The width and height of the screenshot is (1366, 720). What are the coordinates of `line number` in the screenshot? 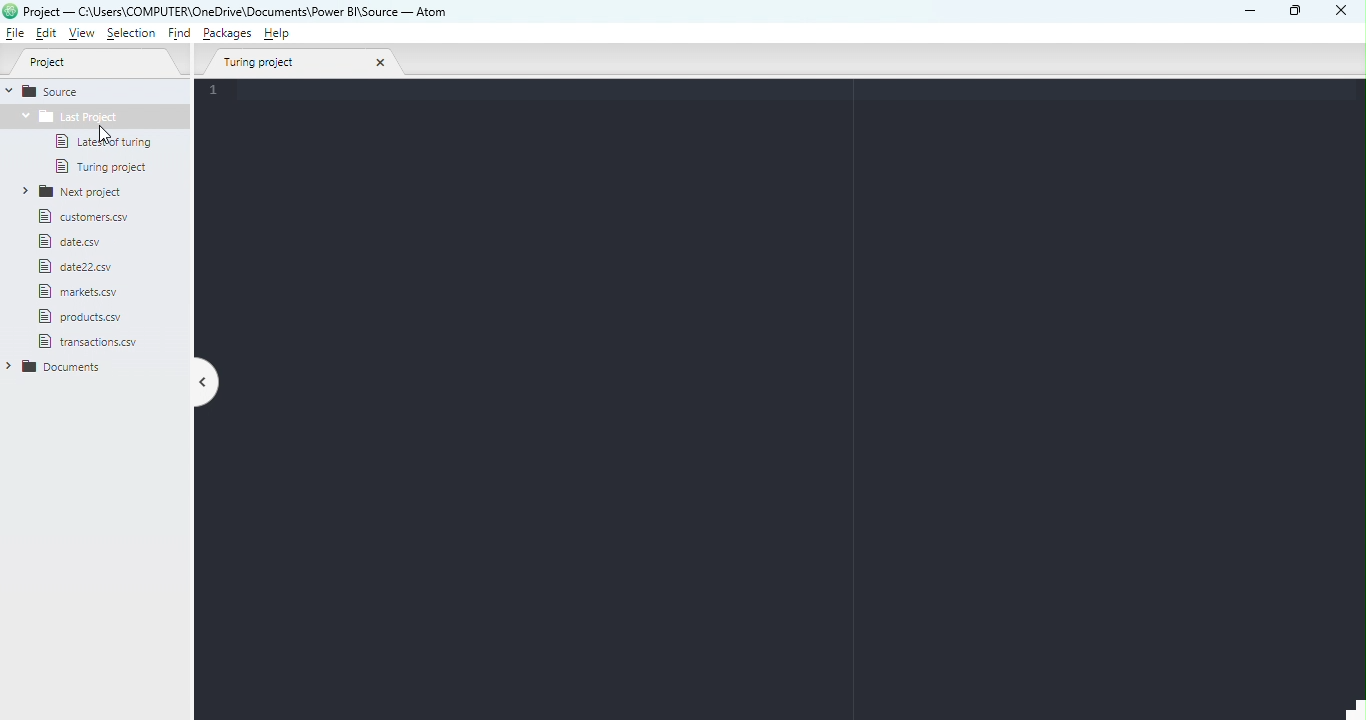 It's located at (218, 92).